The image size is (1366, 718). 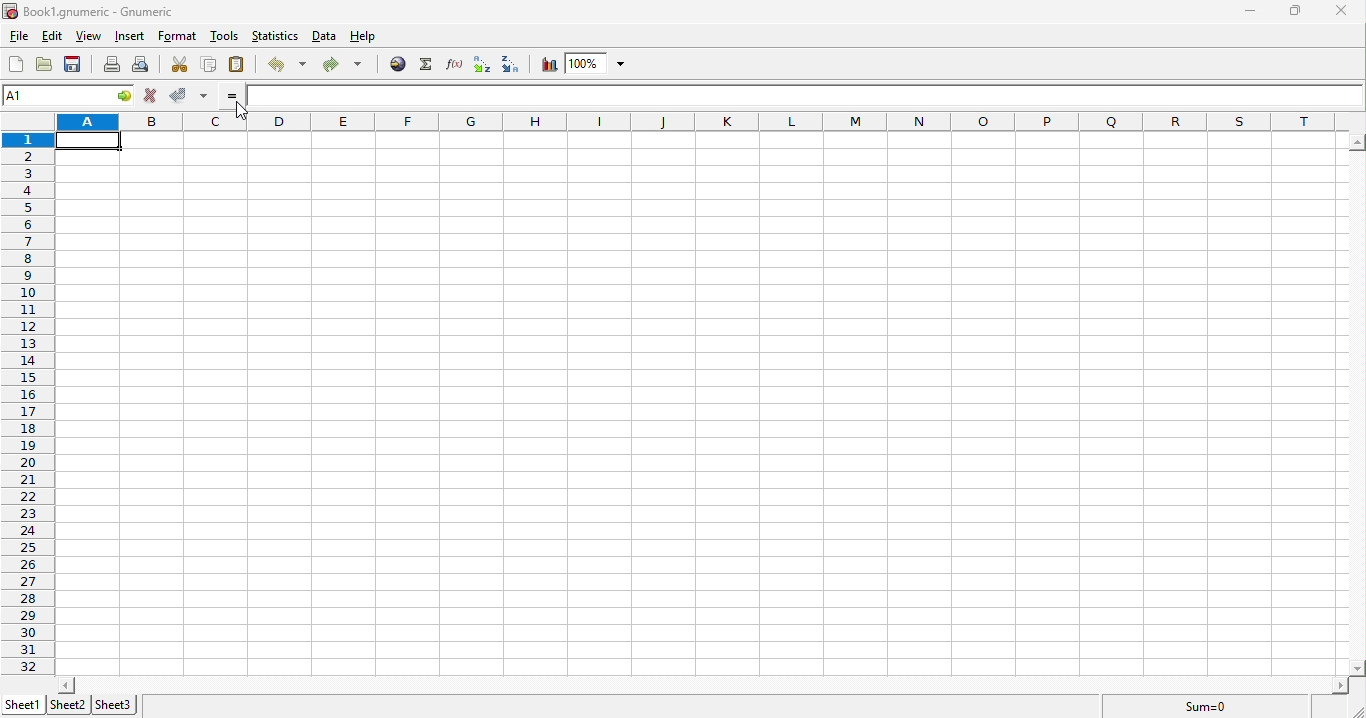 What do you see at coordinates (68, 704) in the screenshot?
I see `sheet2` at bounding box center [68, 704].